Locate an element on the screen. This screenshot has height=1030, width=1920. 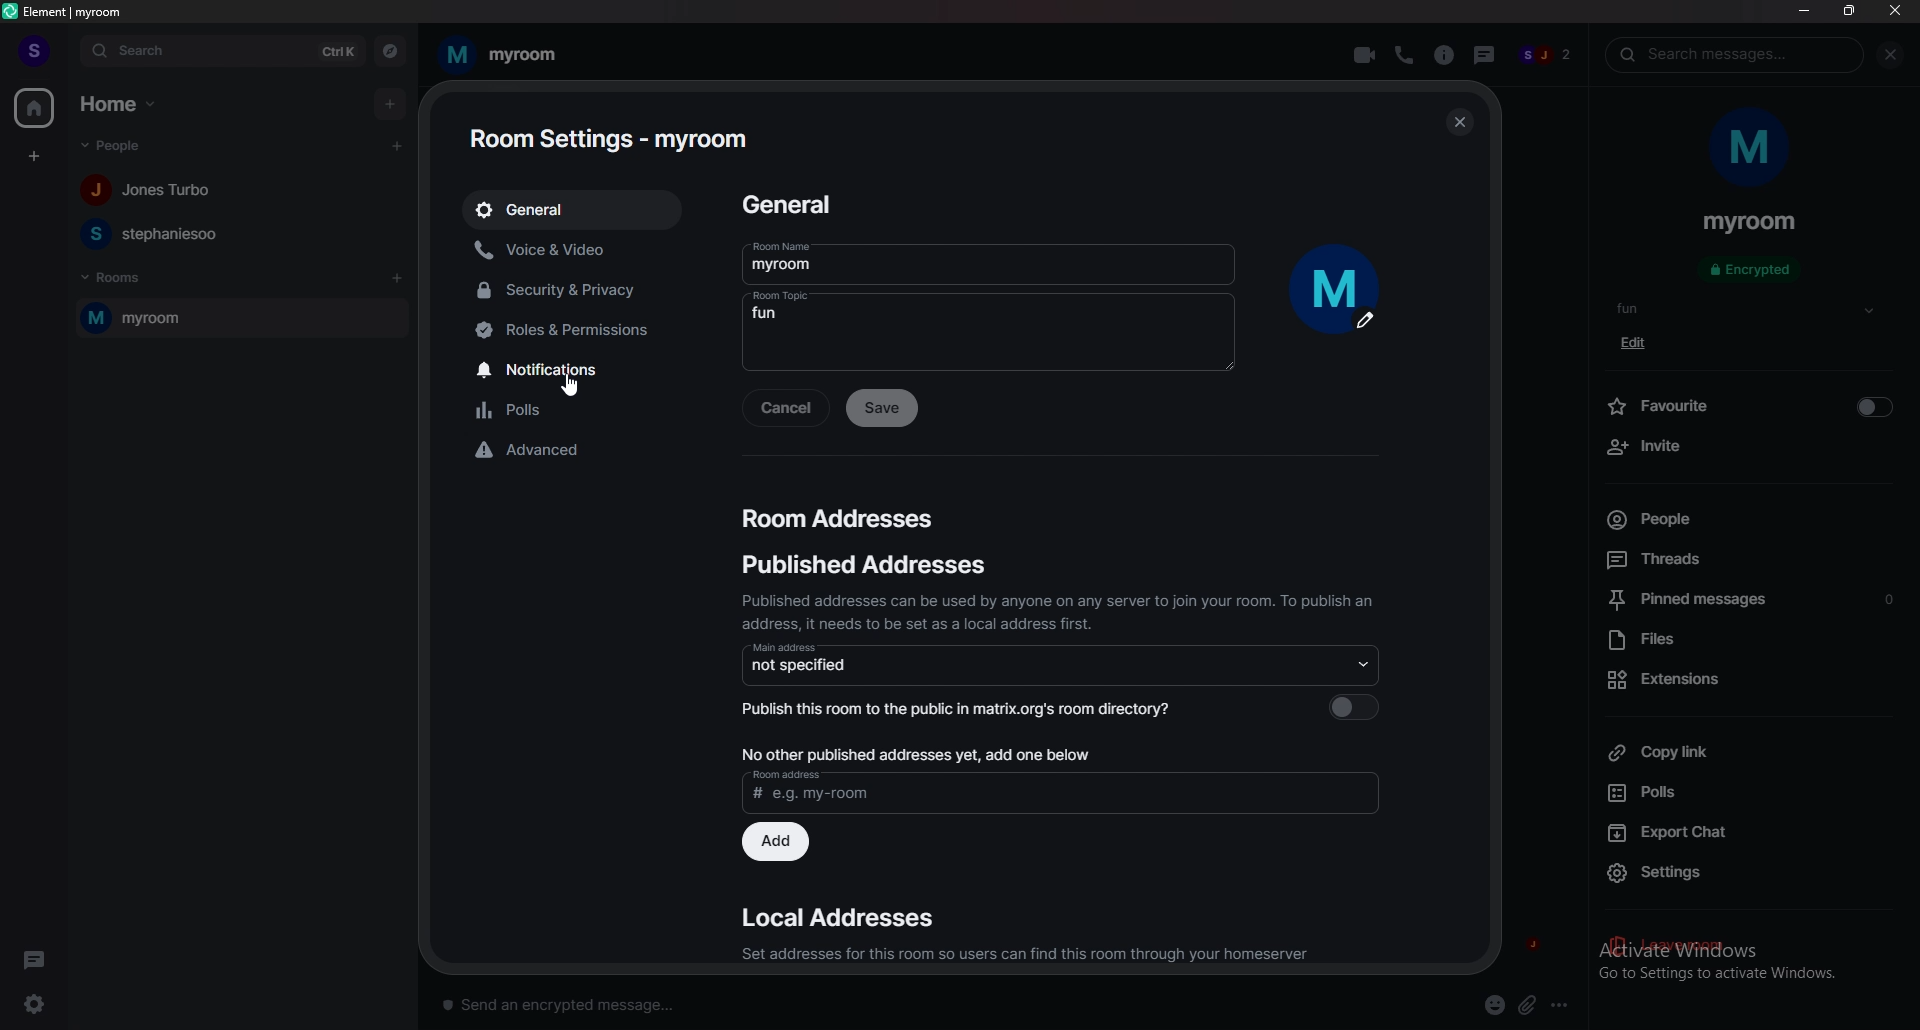
resize is located at coordinates (1849, 10).